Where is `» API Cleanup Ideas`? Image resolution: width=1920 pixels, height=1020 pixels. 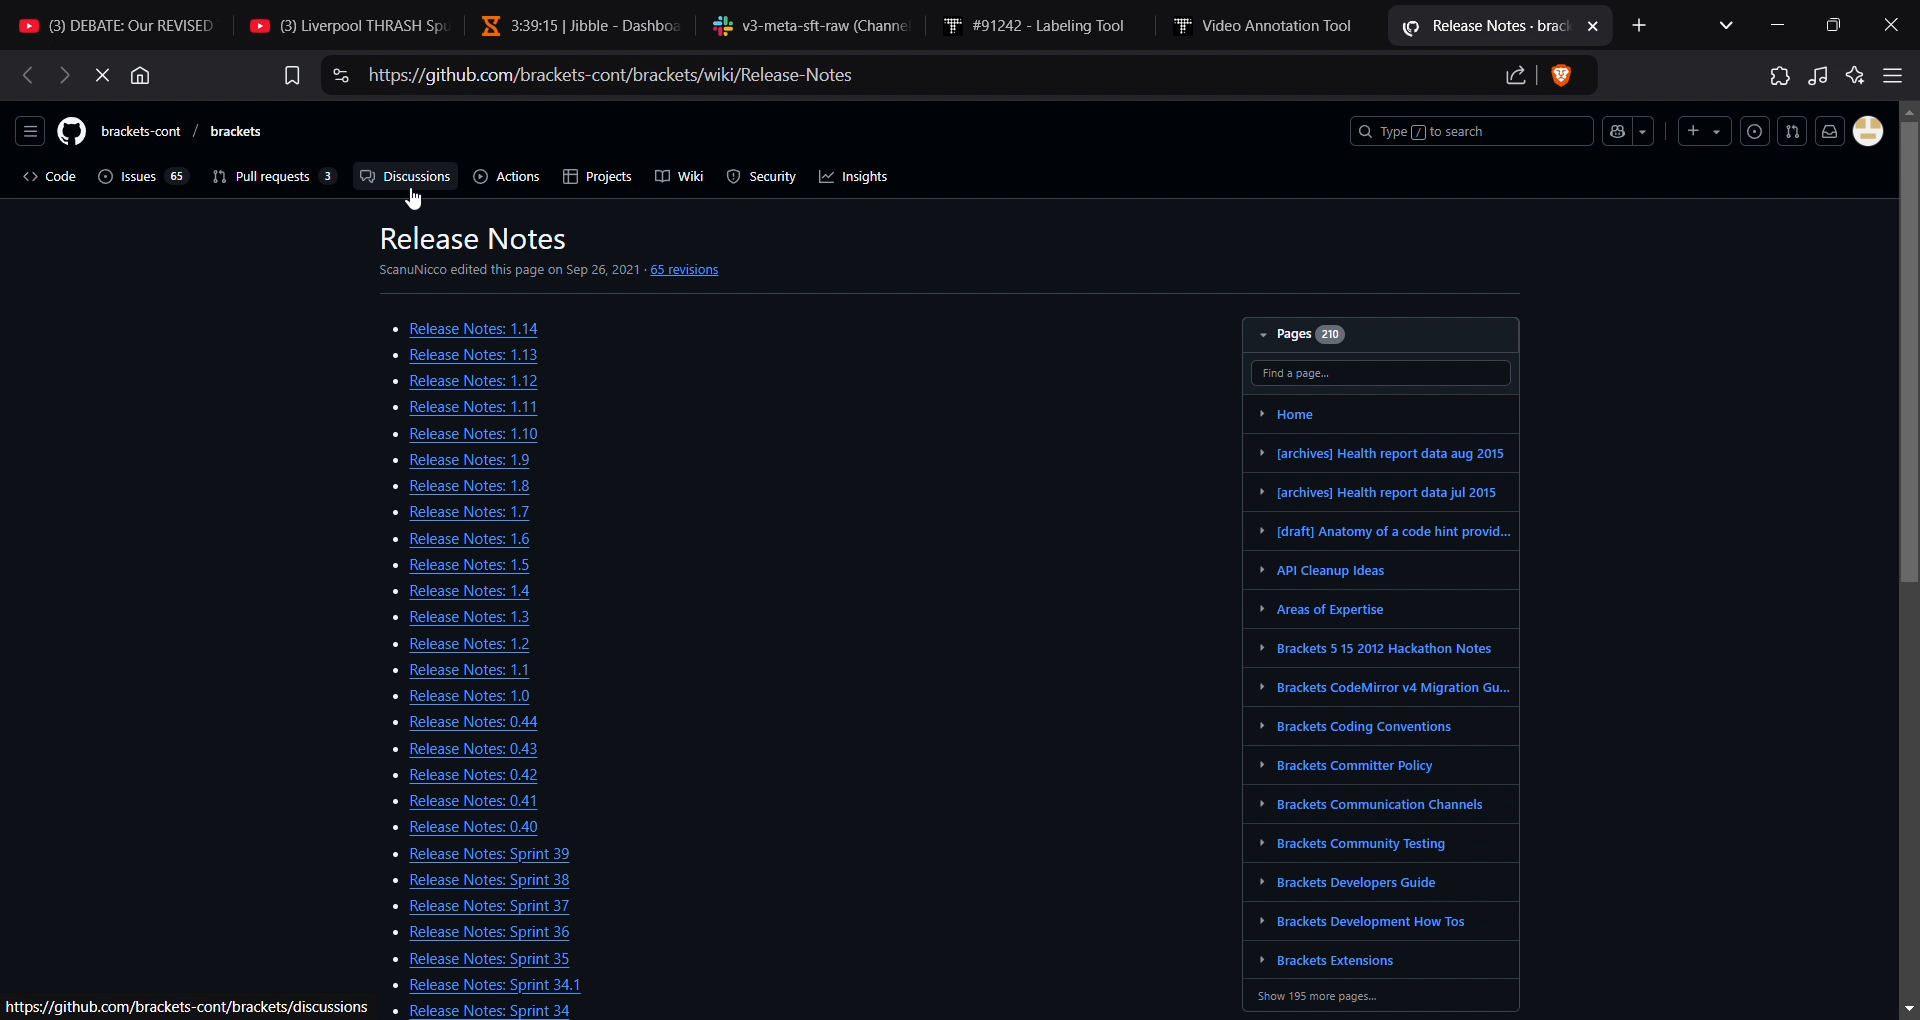
» API Cleanup Ideas is located at coordinates (1328, 571).